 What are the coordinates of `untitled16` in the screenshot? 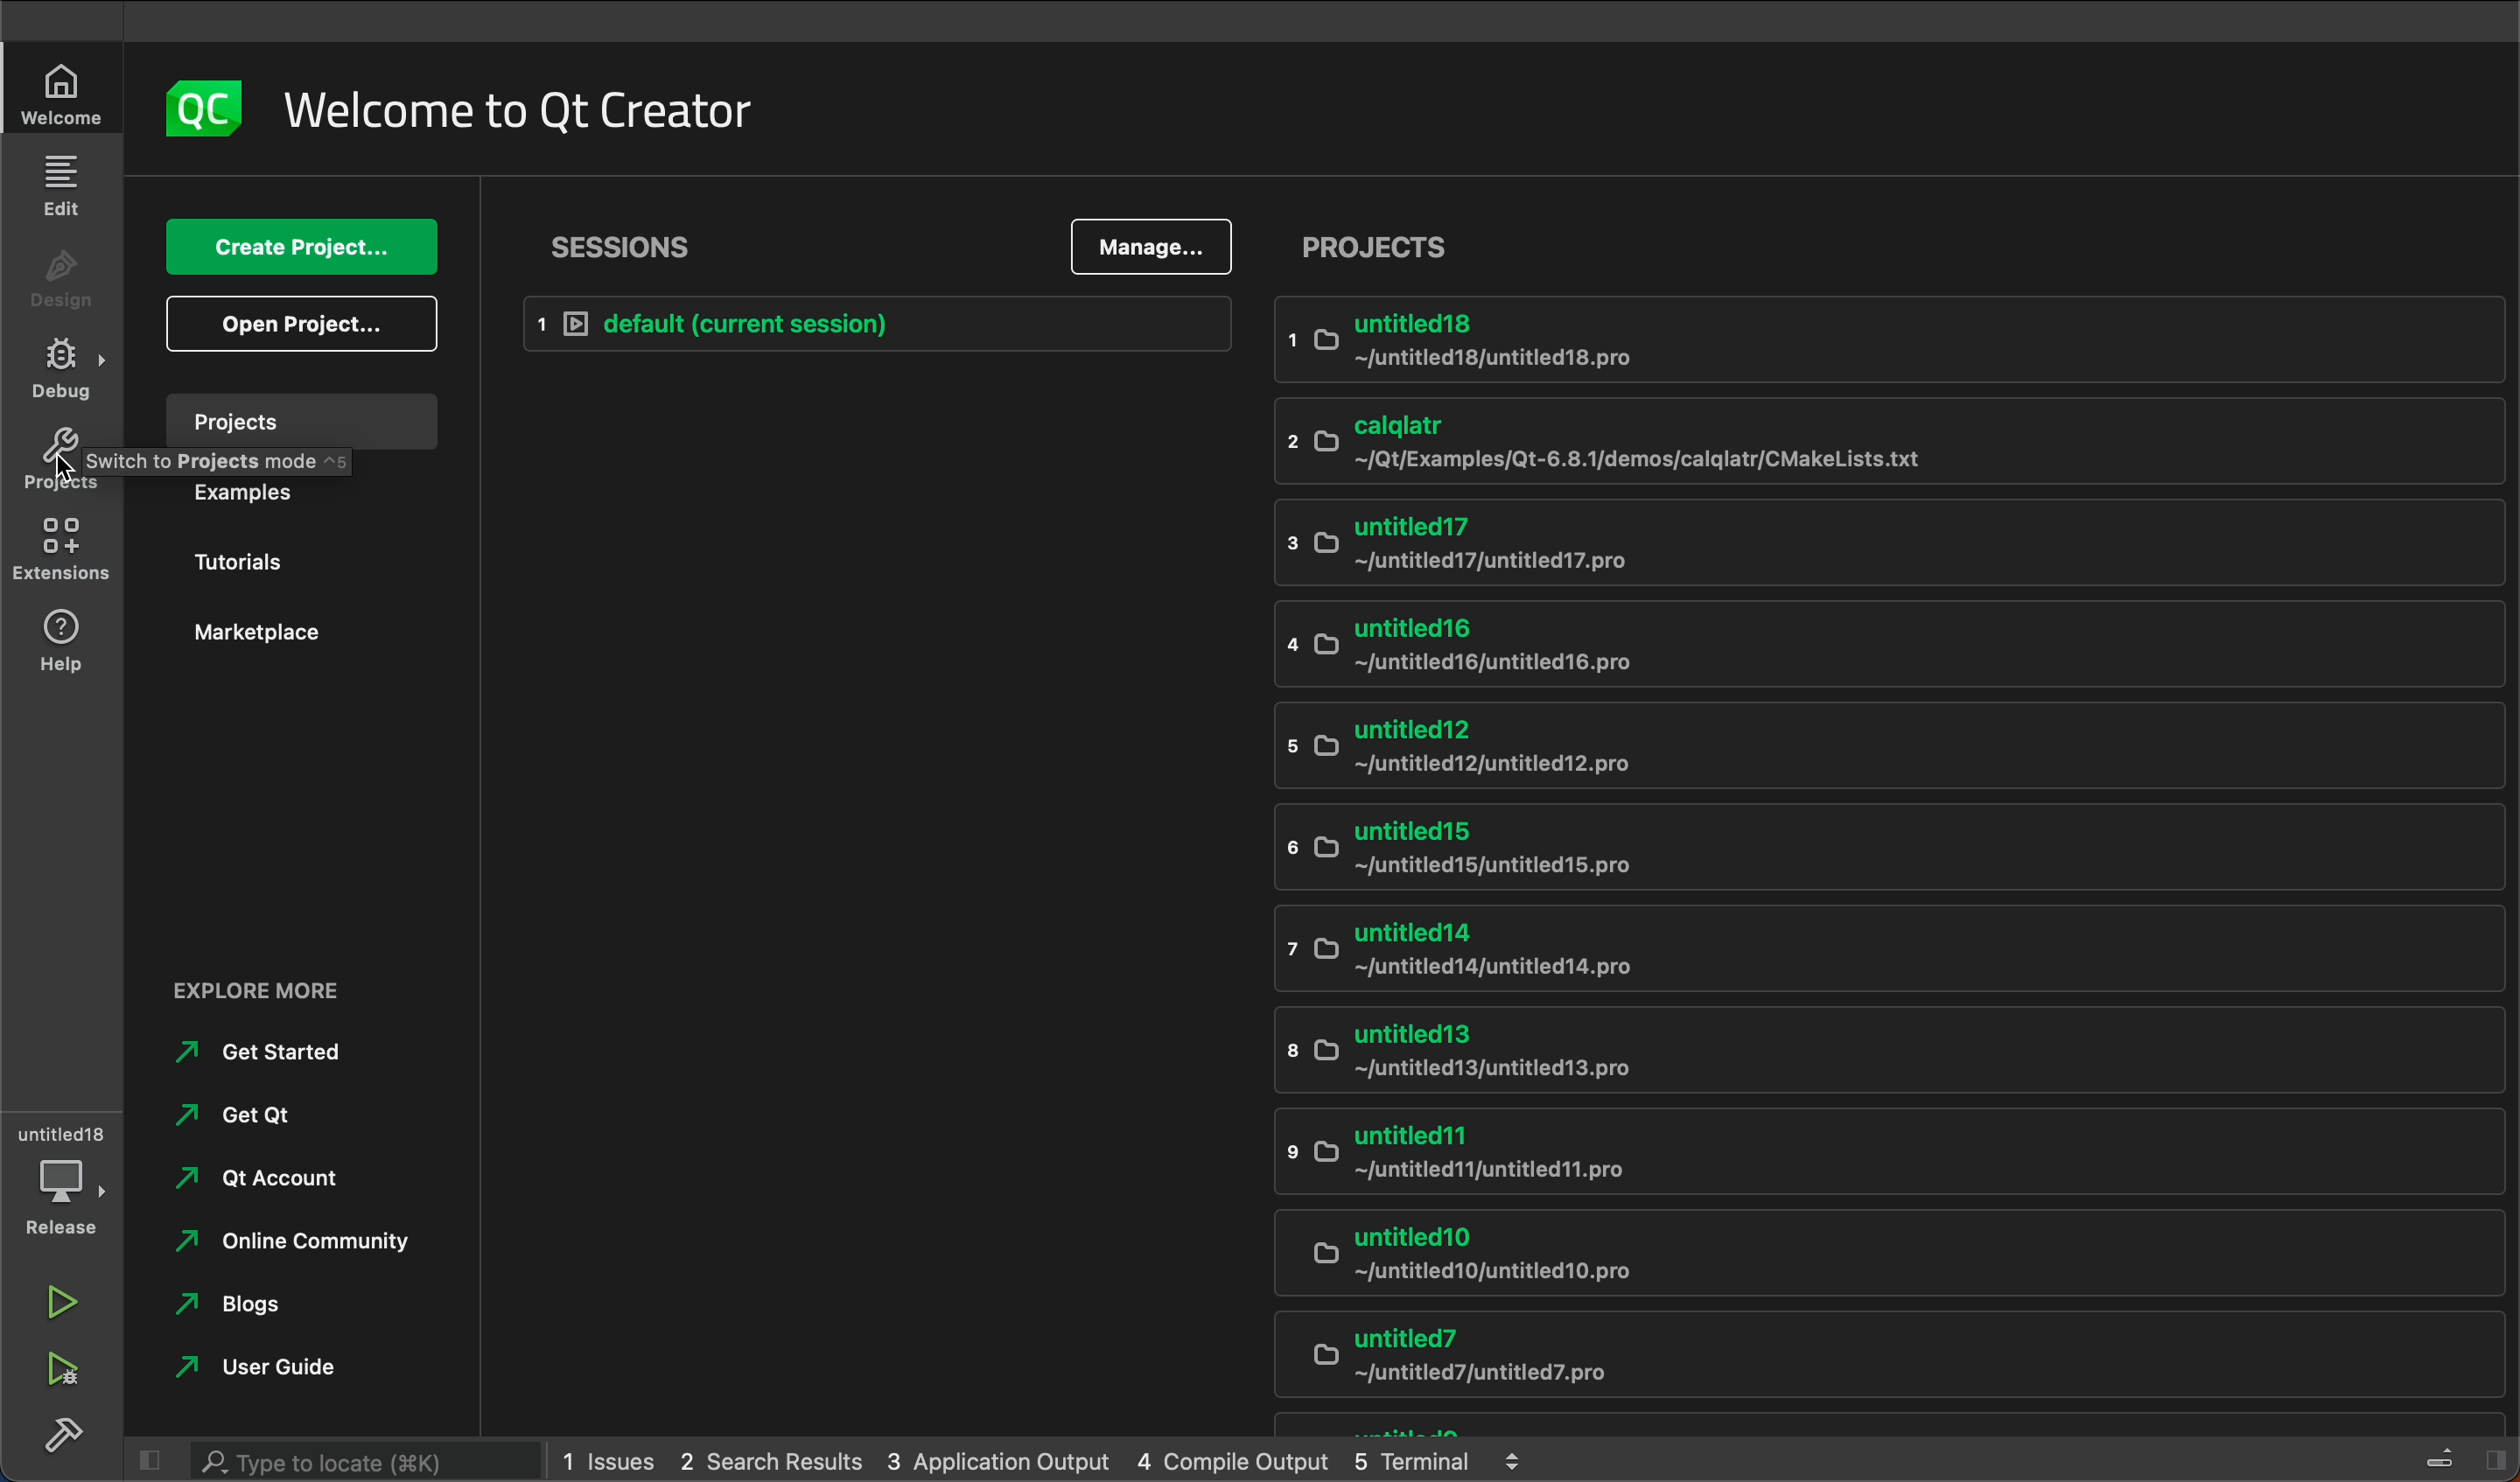 It's located at (1875, 651).